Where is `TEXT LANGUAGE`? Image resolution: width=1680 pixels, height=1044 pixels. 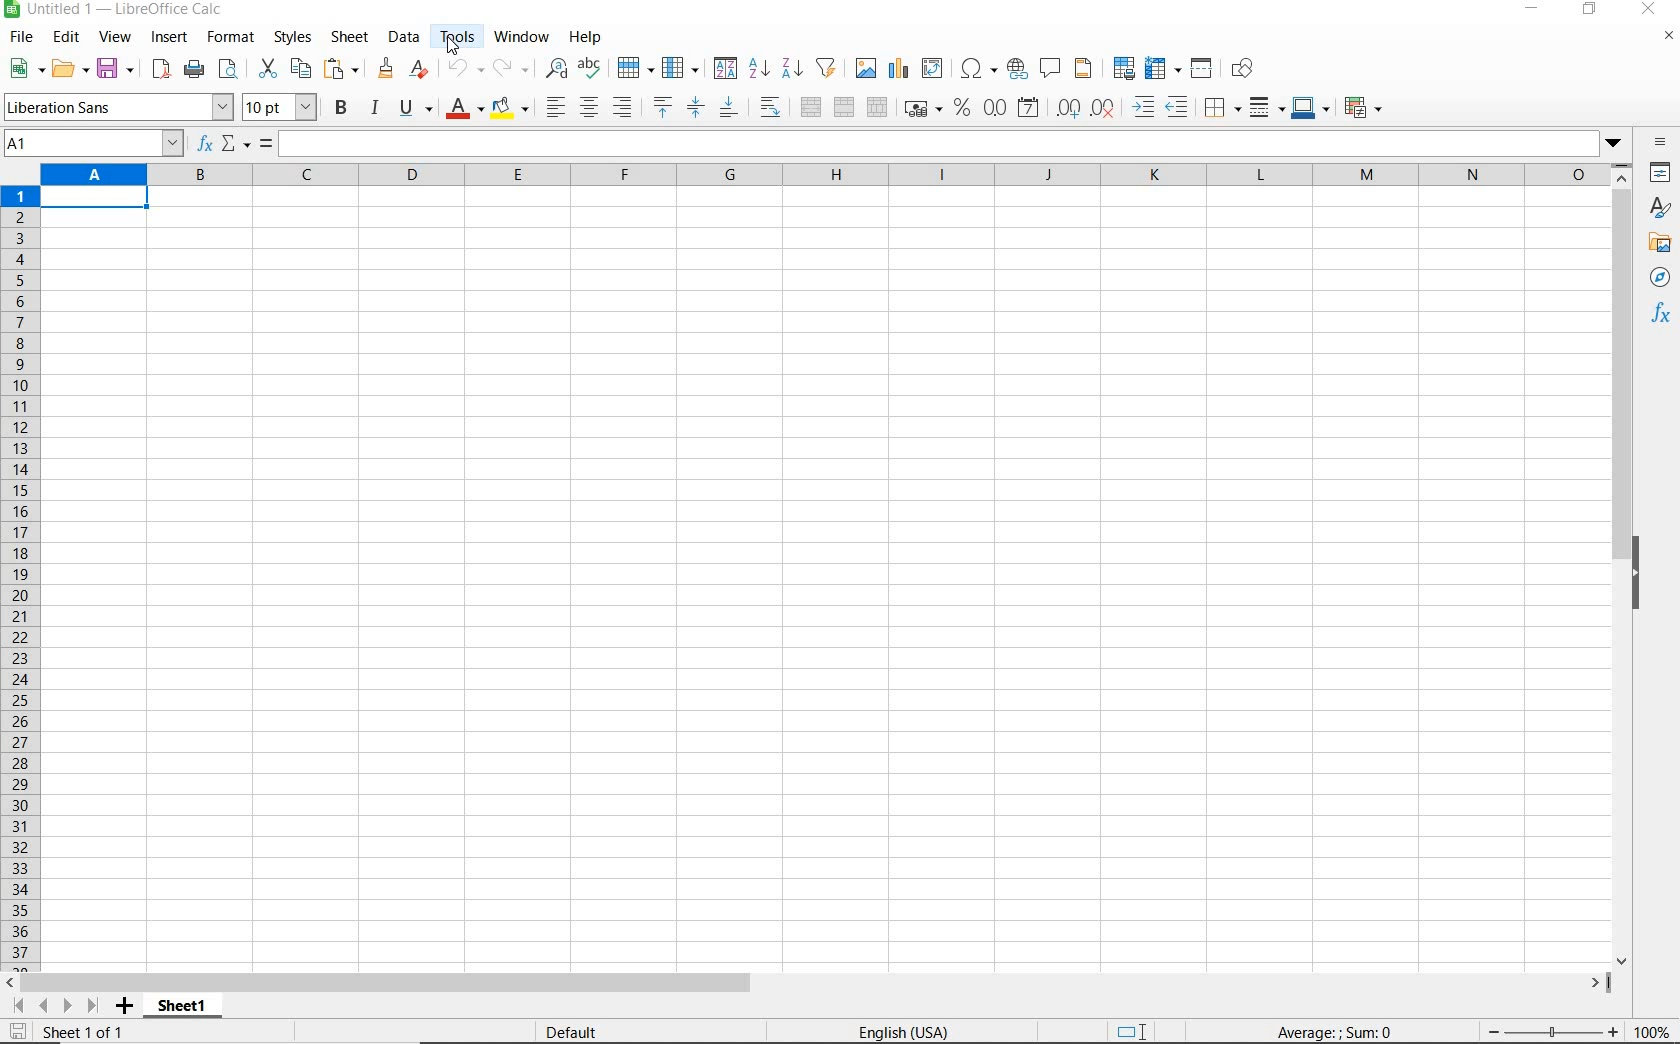
TEXT LANGUAGE is located at coordinates (899, 1032).